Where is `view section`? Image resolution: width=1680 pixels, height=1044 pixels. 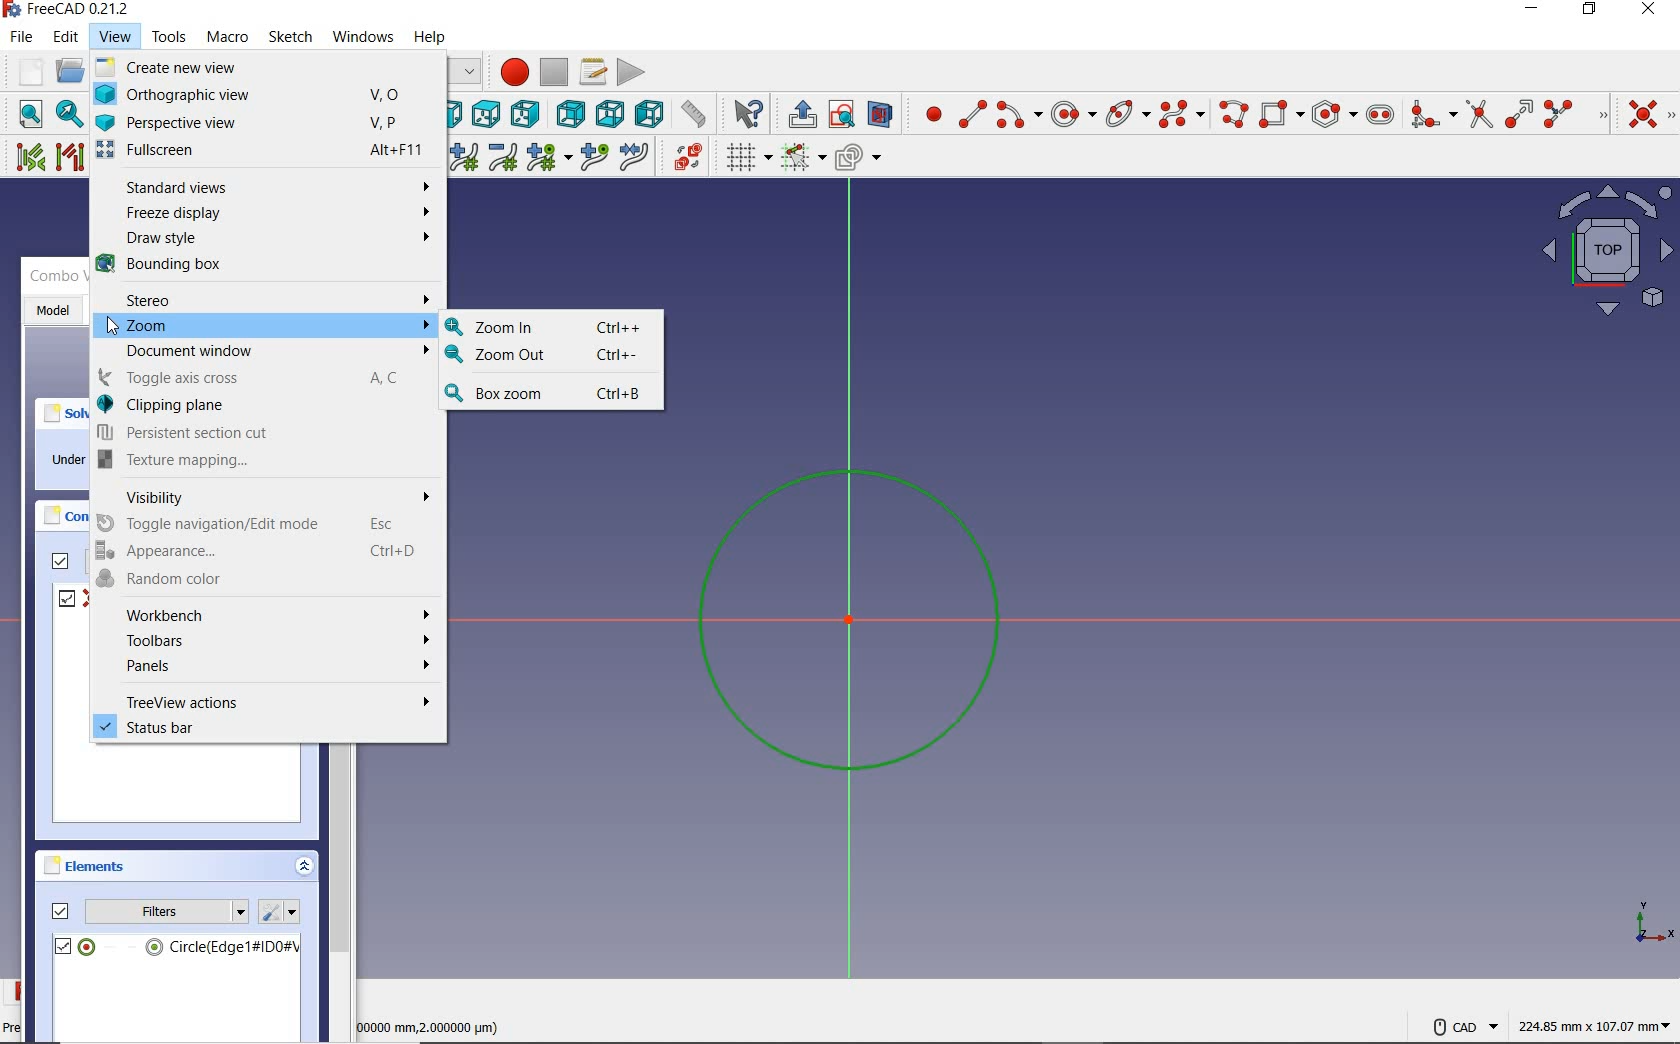
view section is located at coordinates (880, 113).